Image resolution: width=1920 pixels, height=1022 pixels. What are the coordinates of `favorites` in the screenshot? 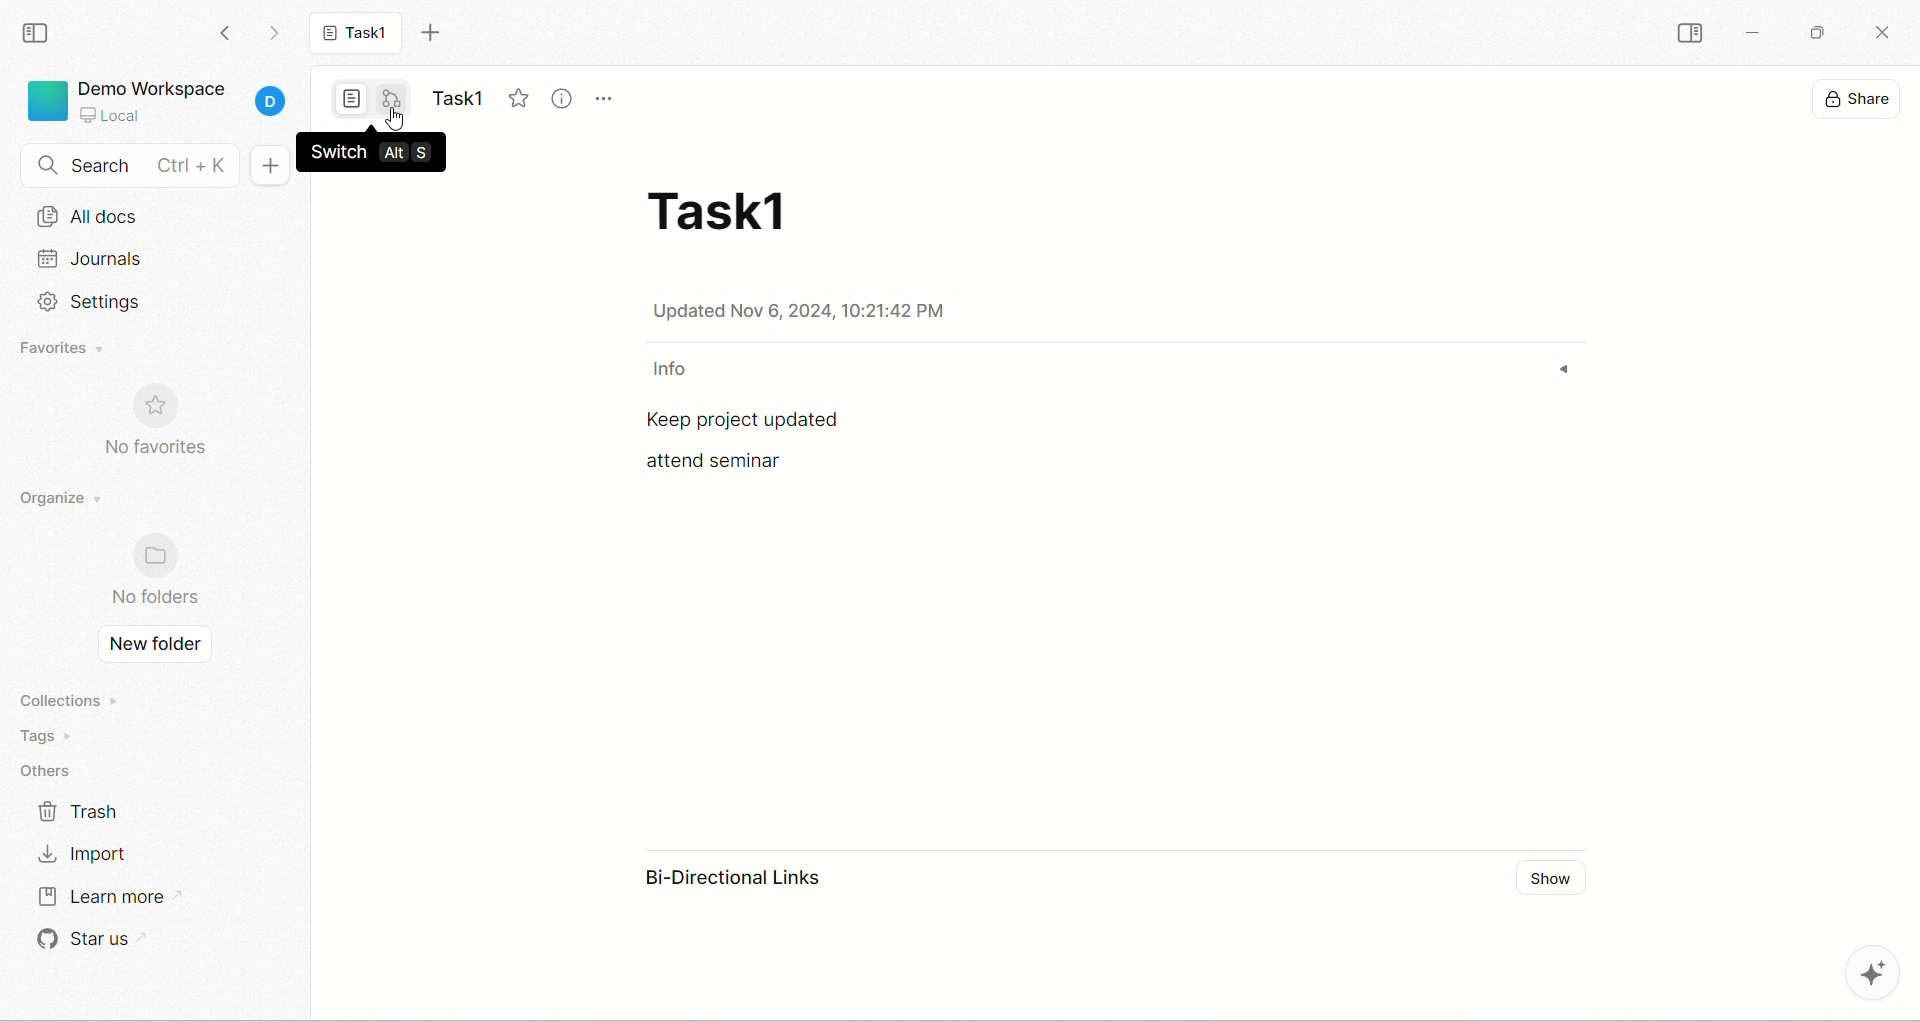 It's located at (79, 350).